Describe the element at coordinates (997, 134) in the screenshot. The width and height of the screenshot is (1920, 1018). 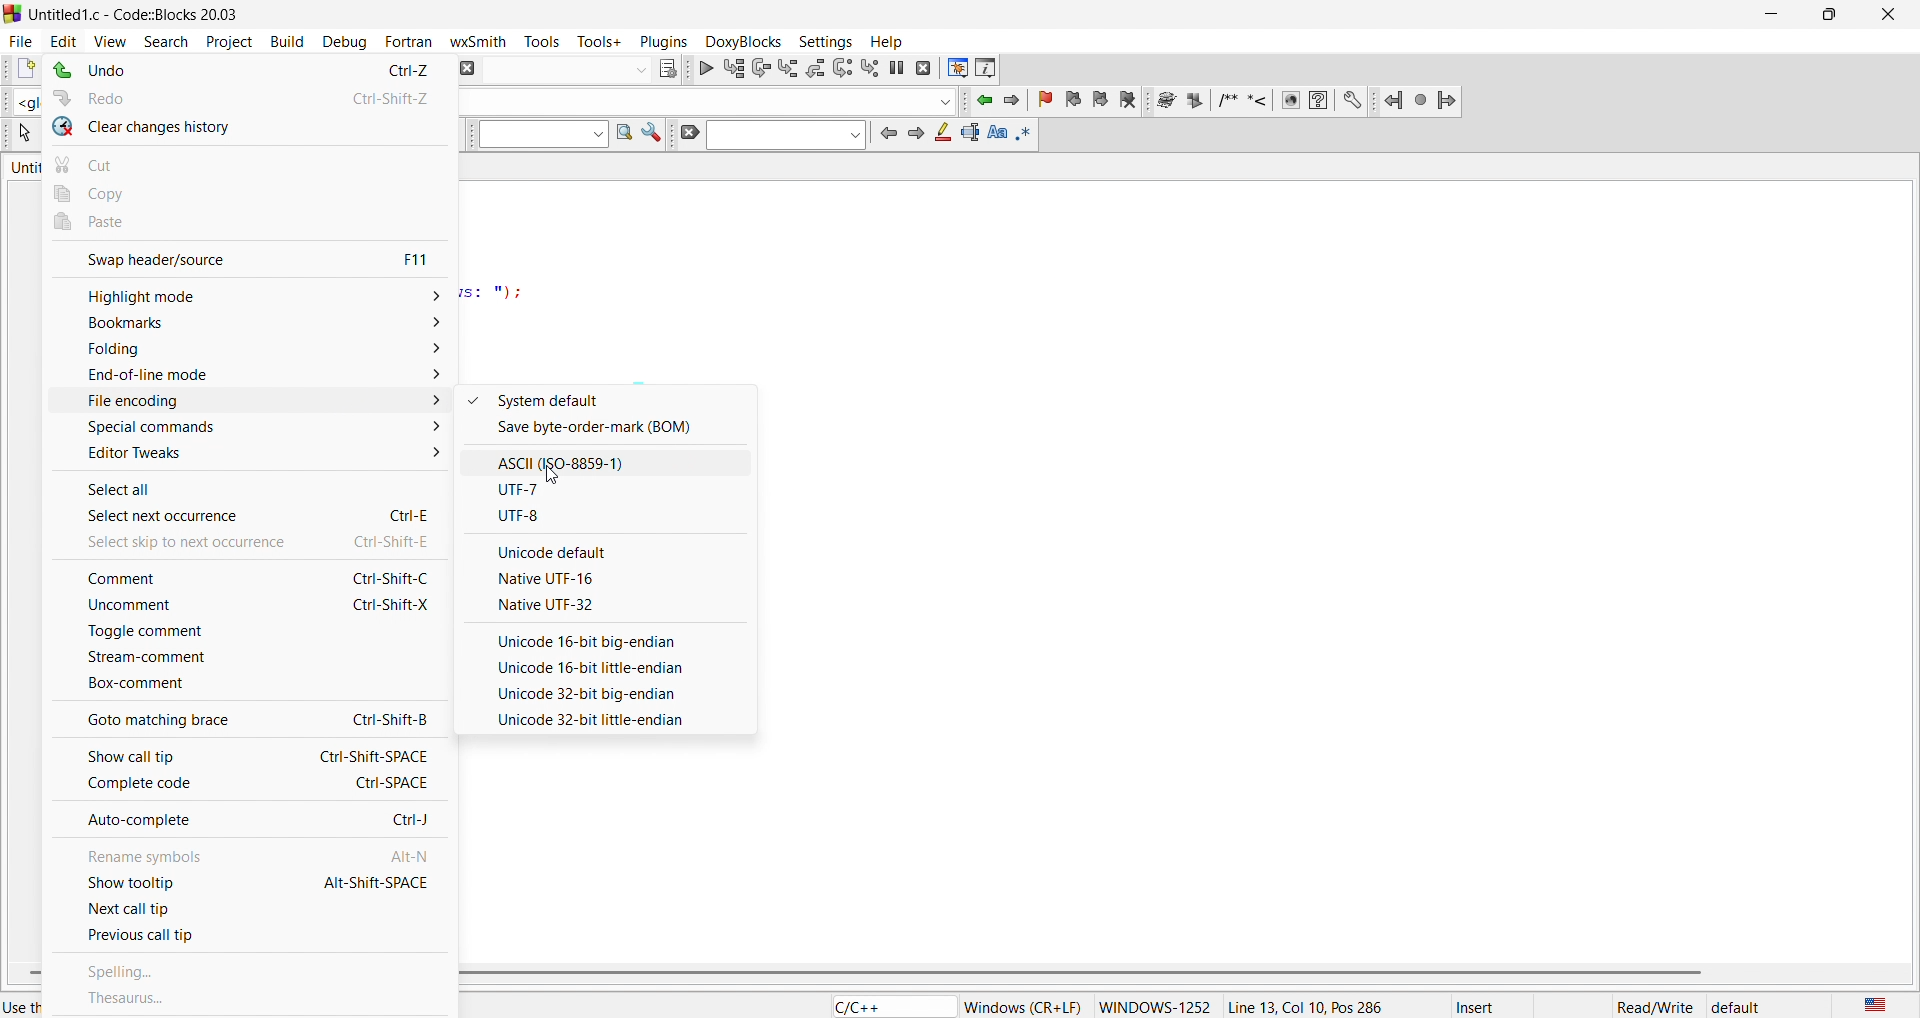
I see `Match text` at that location.